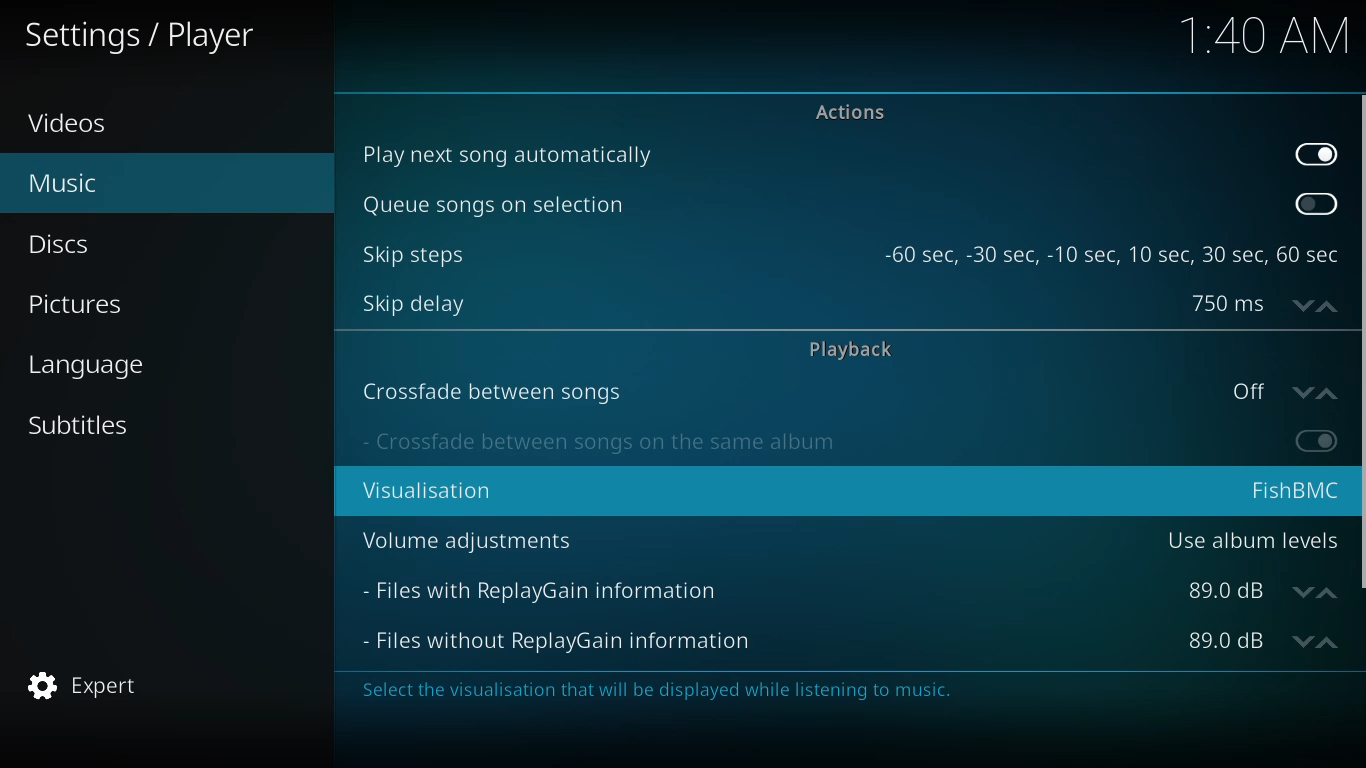 The image size is (1366, 768). I want to click on time, so click(1267, 34).